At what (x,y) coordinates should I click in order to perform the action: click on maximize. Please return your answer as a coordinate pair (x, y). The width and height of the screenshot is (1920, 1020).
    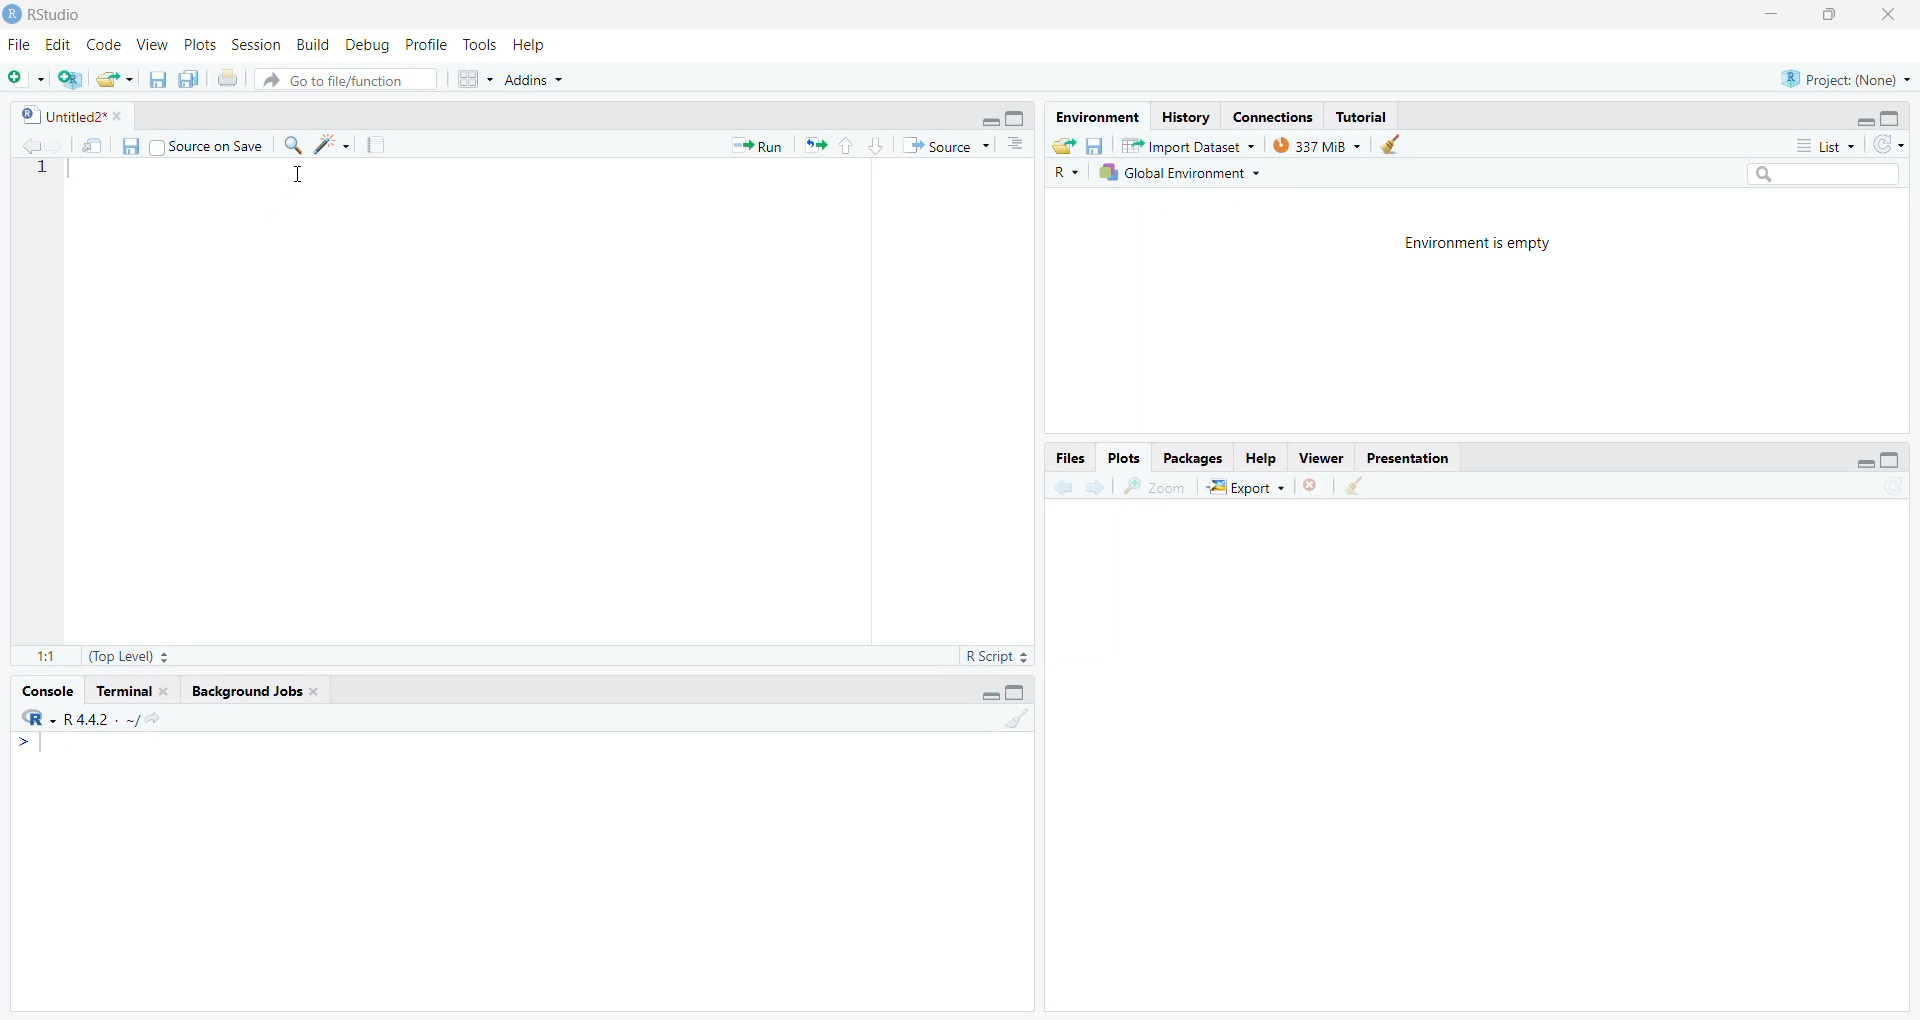
    Looking at the image, I should click on (1831, 14).